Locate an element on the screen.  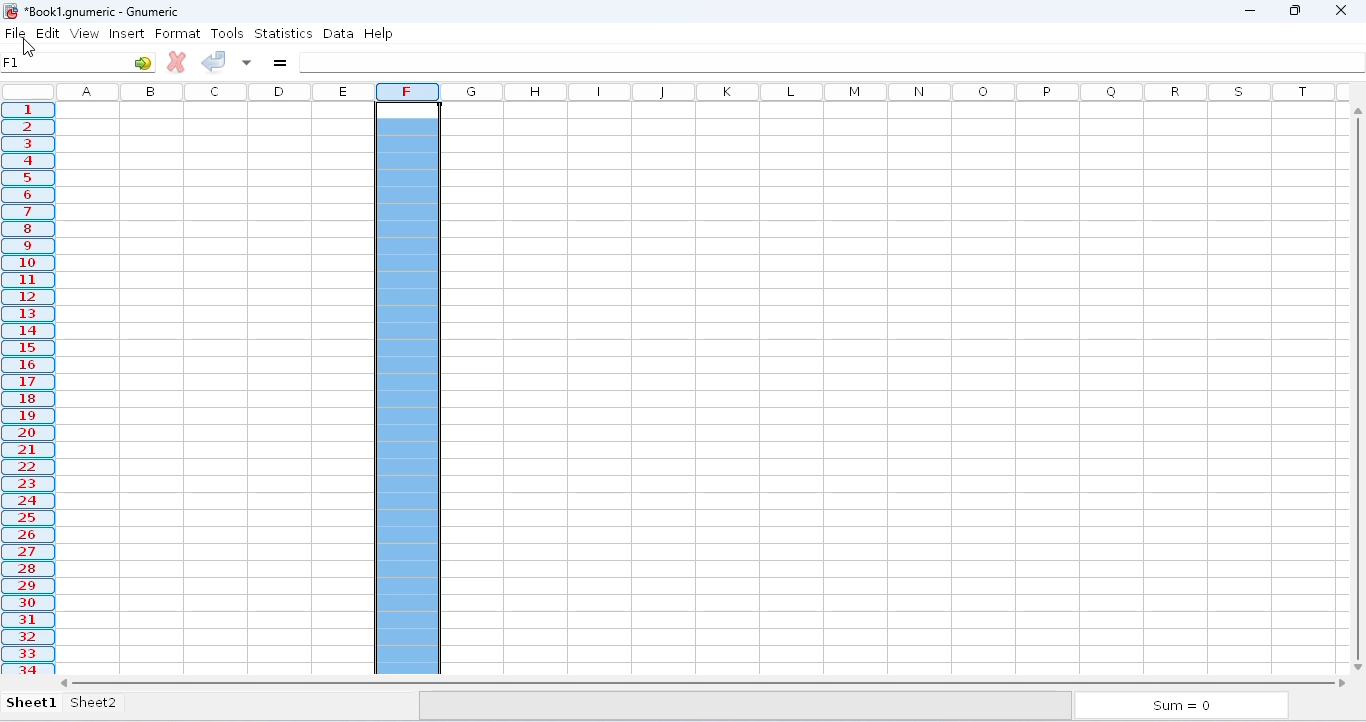
enter formula is located at coordinates (280, 62).